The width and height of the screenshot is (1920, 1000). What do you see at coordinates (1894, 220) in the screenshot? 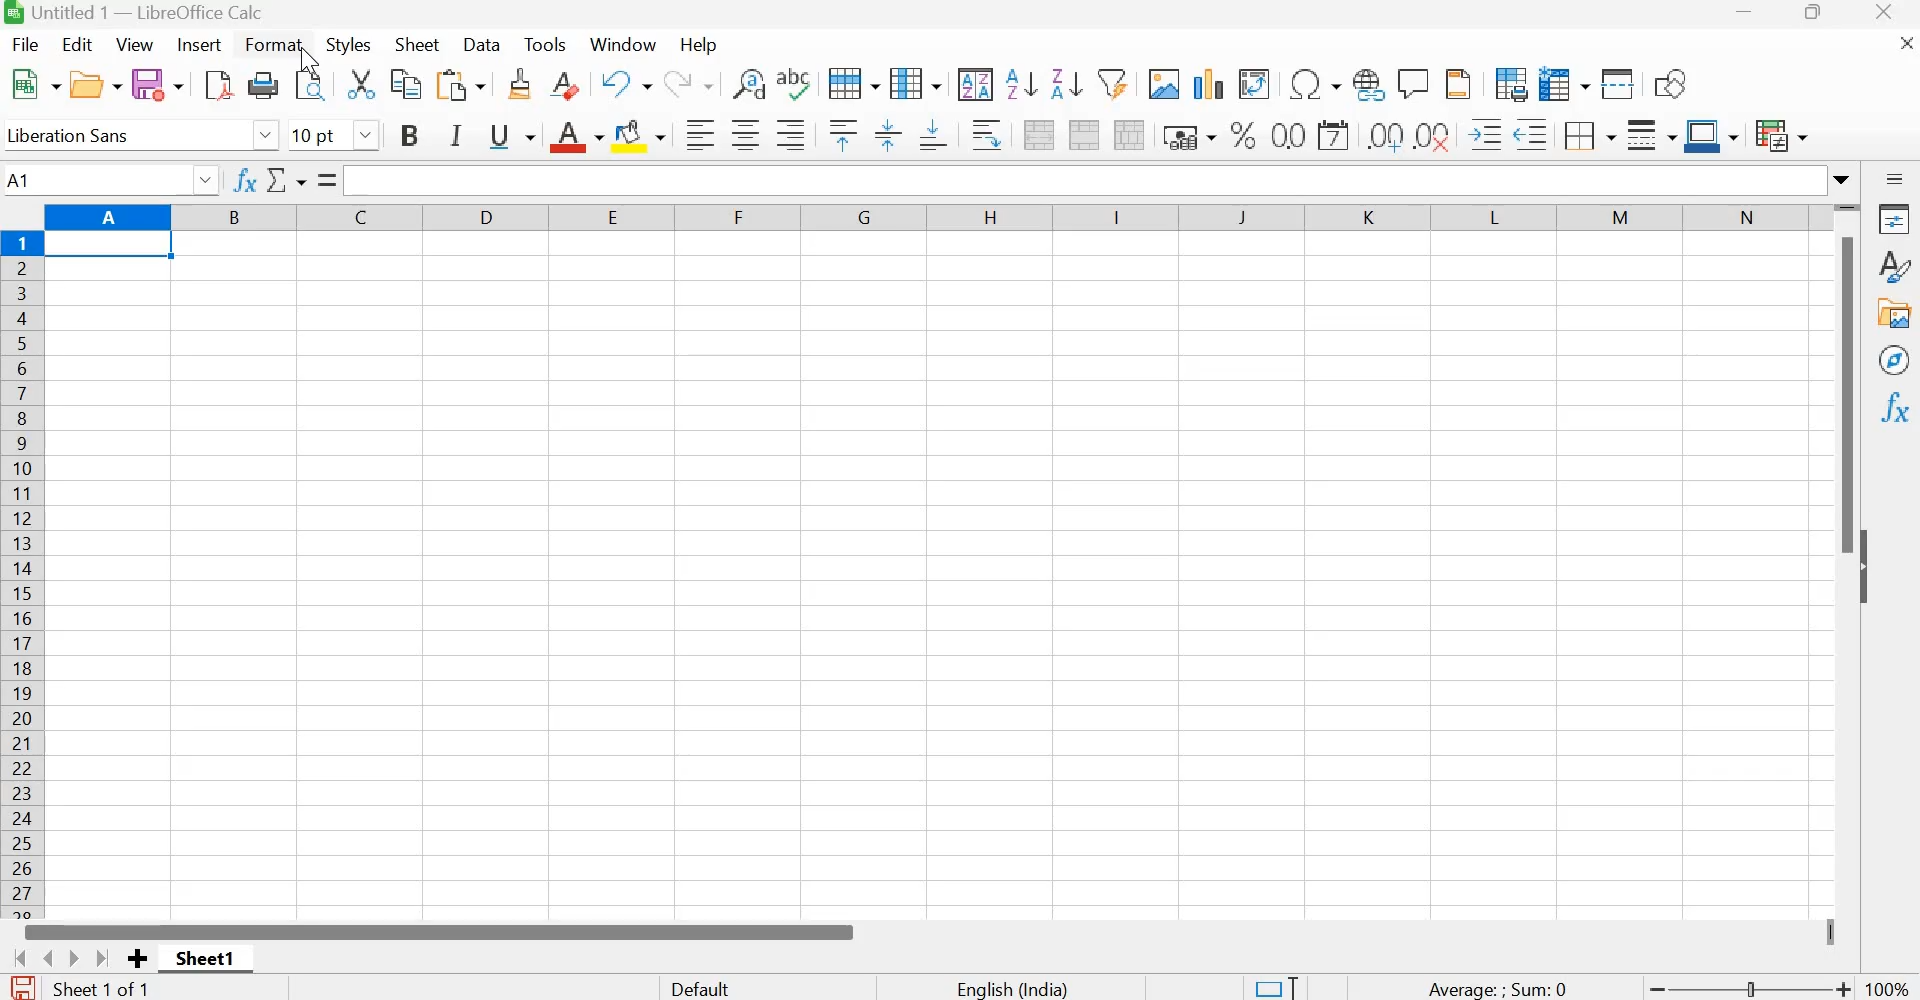
I see `Properties` at bounding box center [1894, 220].